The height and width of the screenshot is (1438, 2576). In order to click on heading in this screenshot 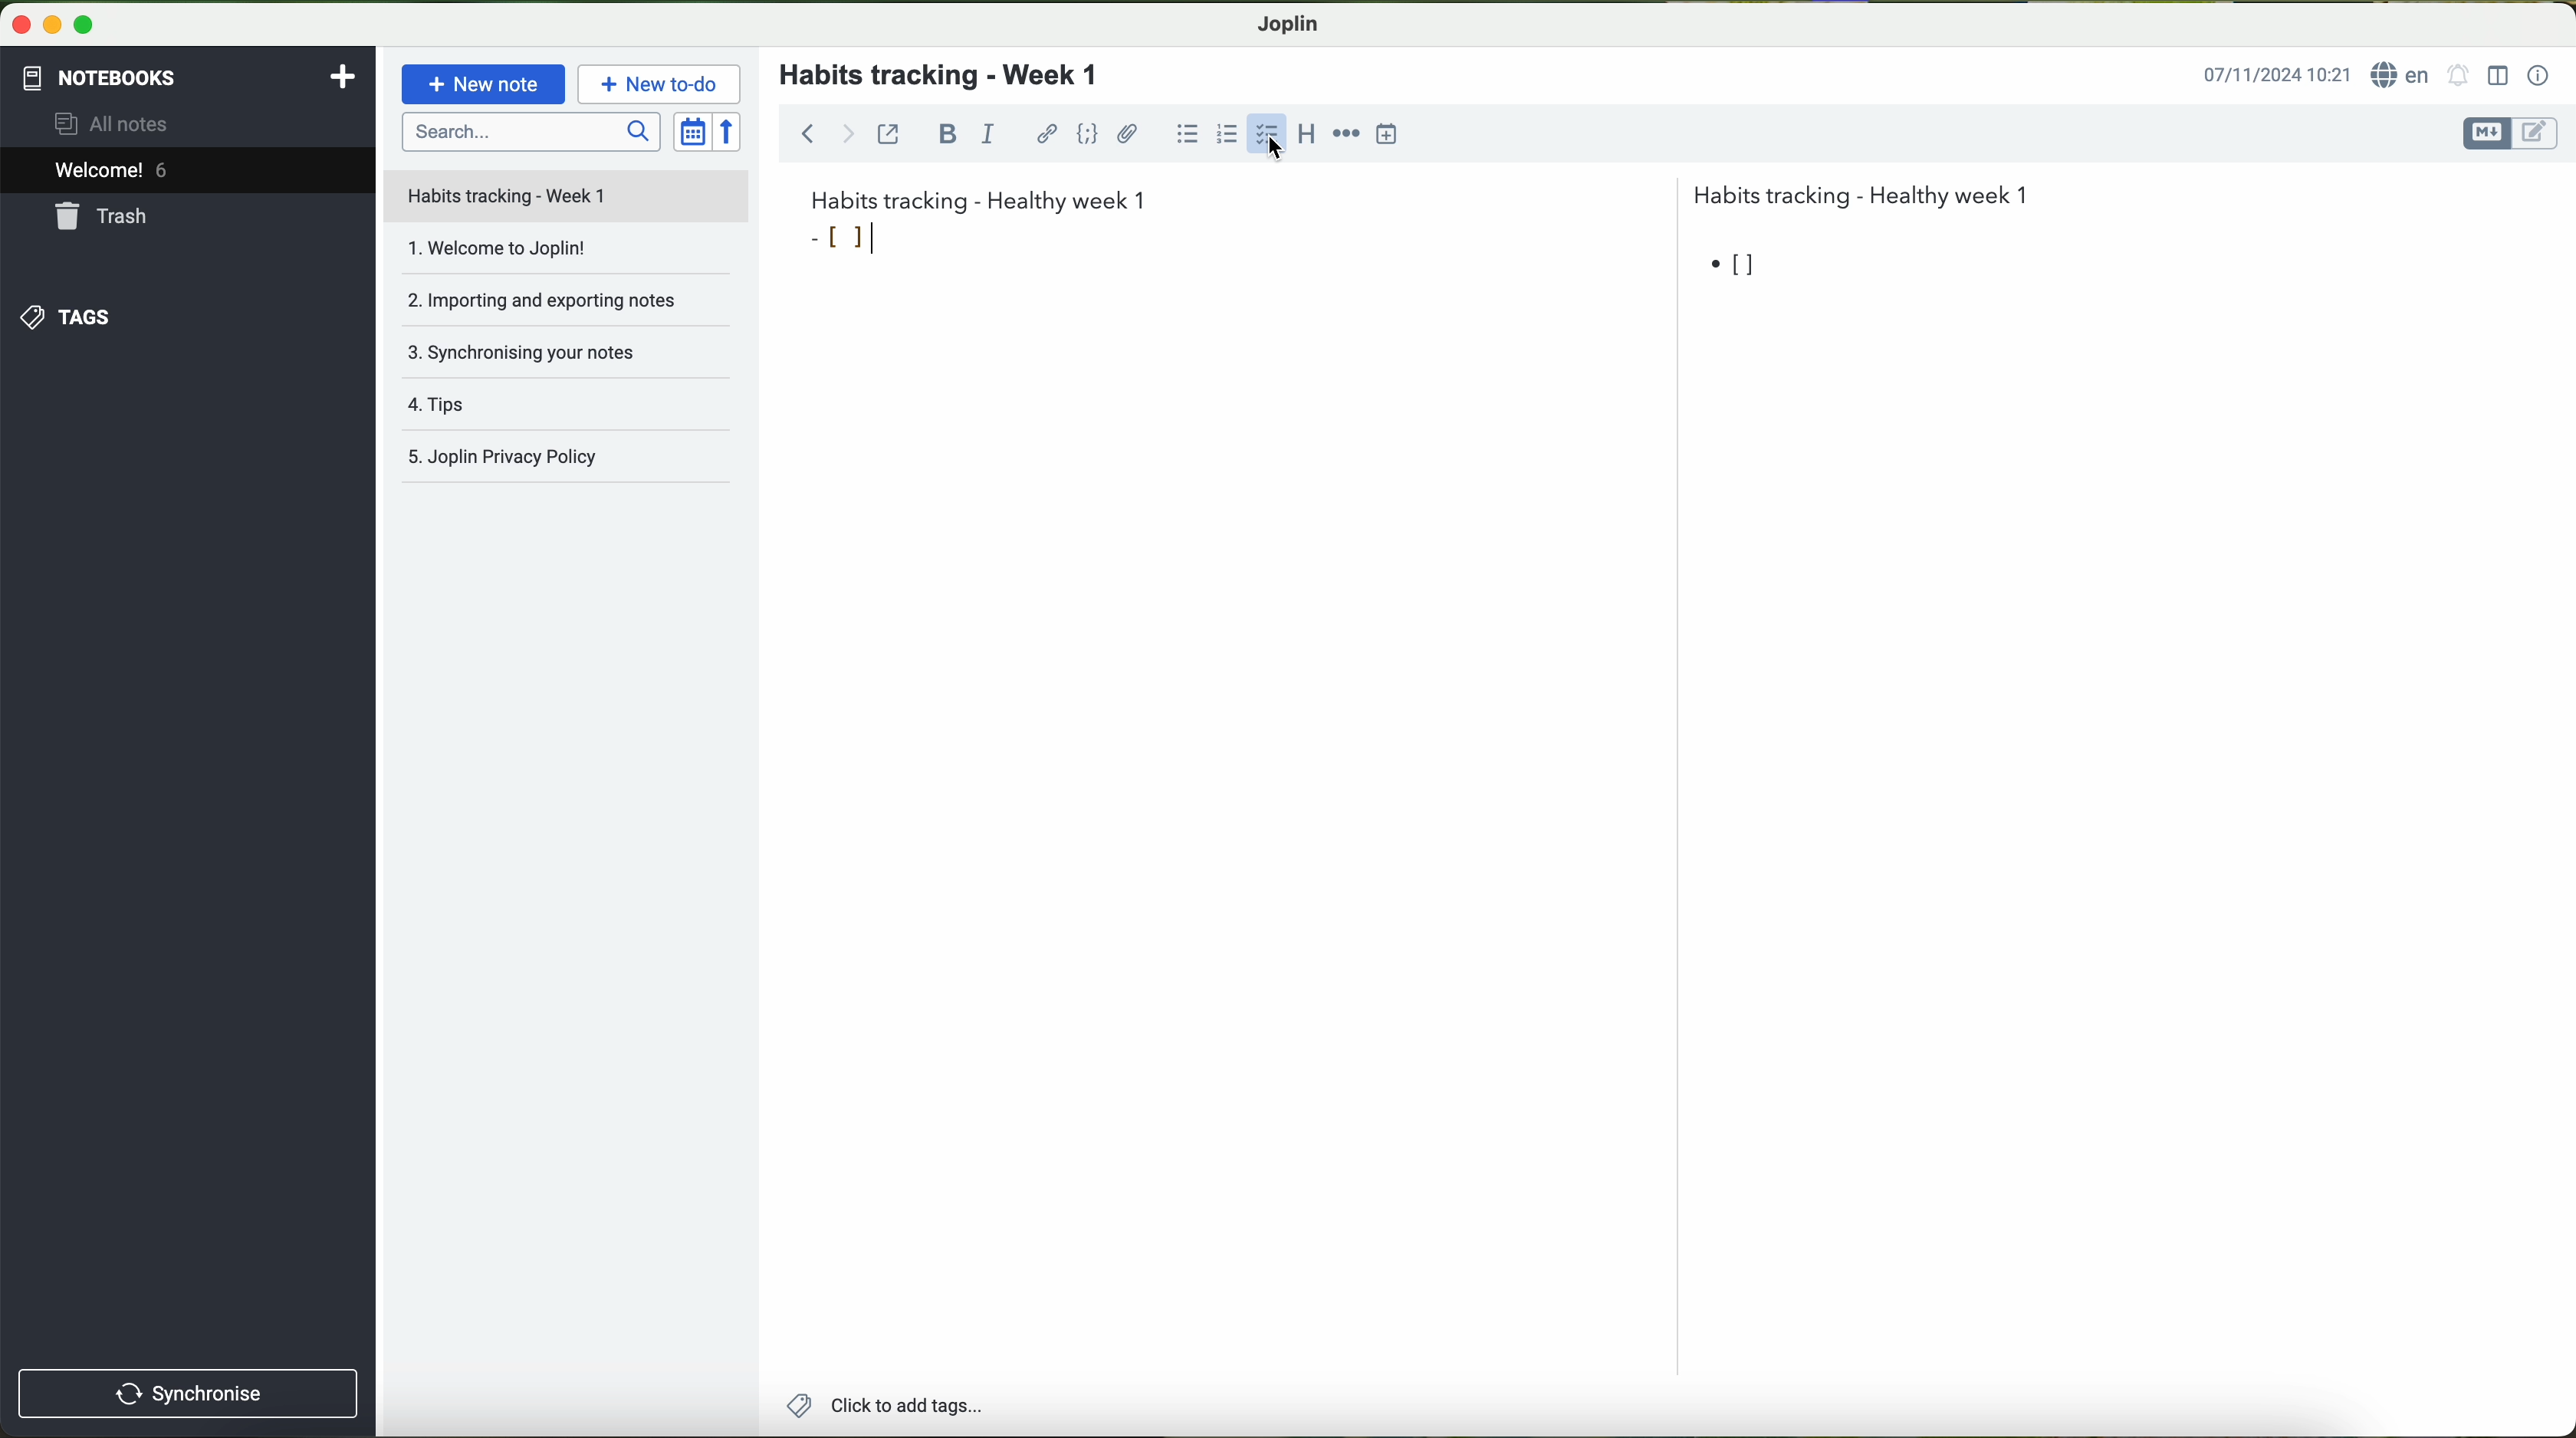, I will do `click(1309, 139)`.